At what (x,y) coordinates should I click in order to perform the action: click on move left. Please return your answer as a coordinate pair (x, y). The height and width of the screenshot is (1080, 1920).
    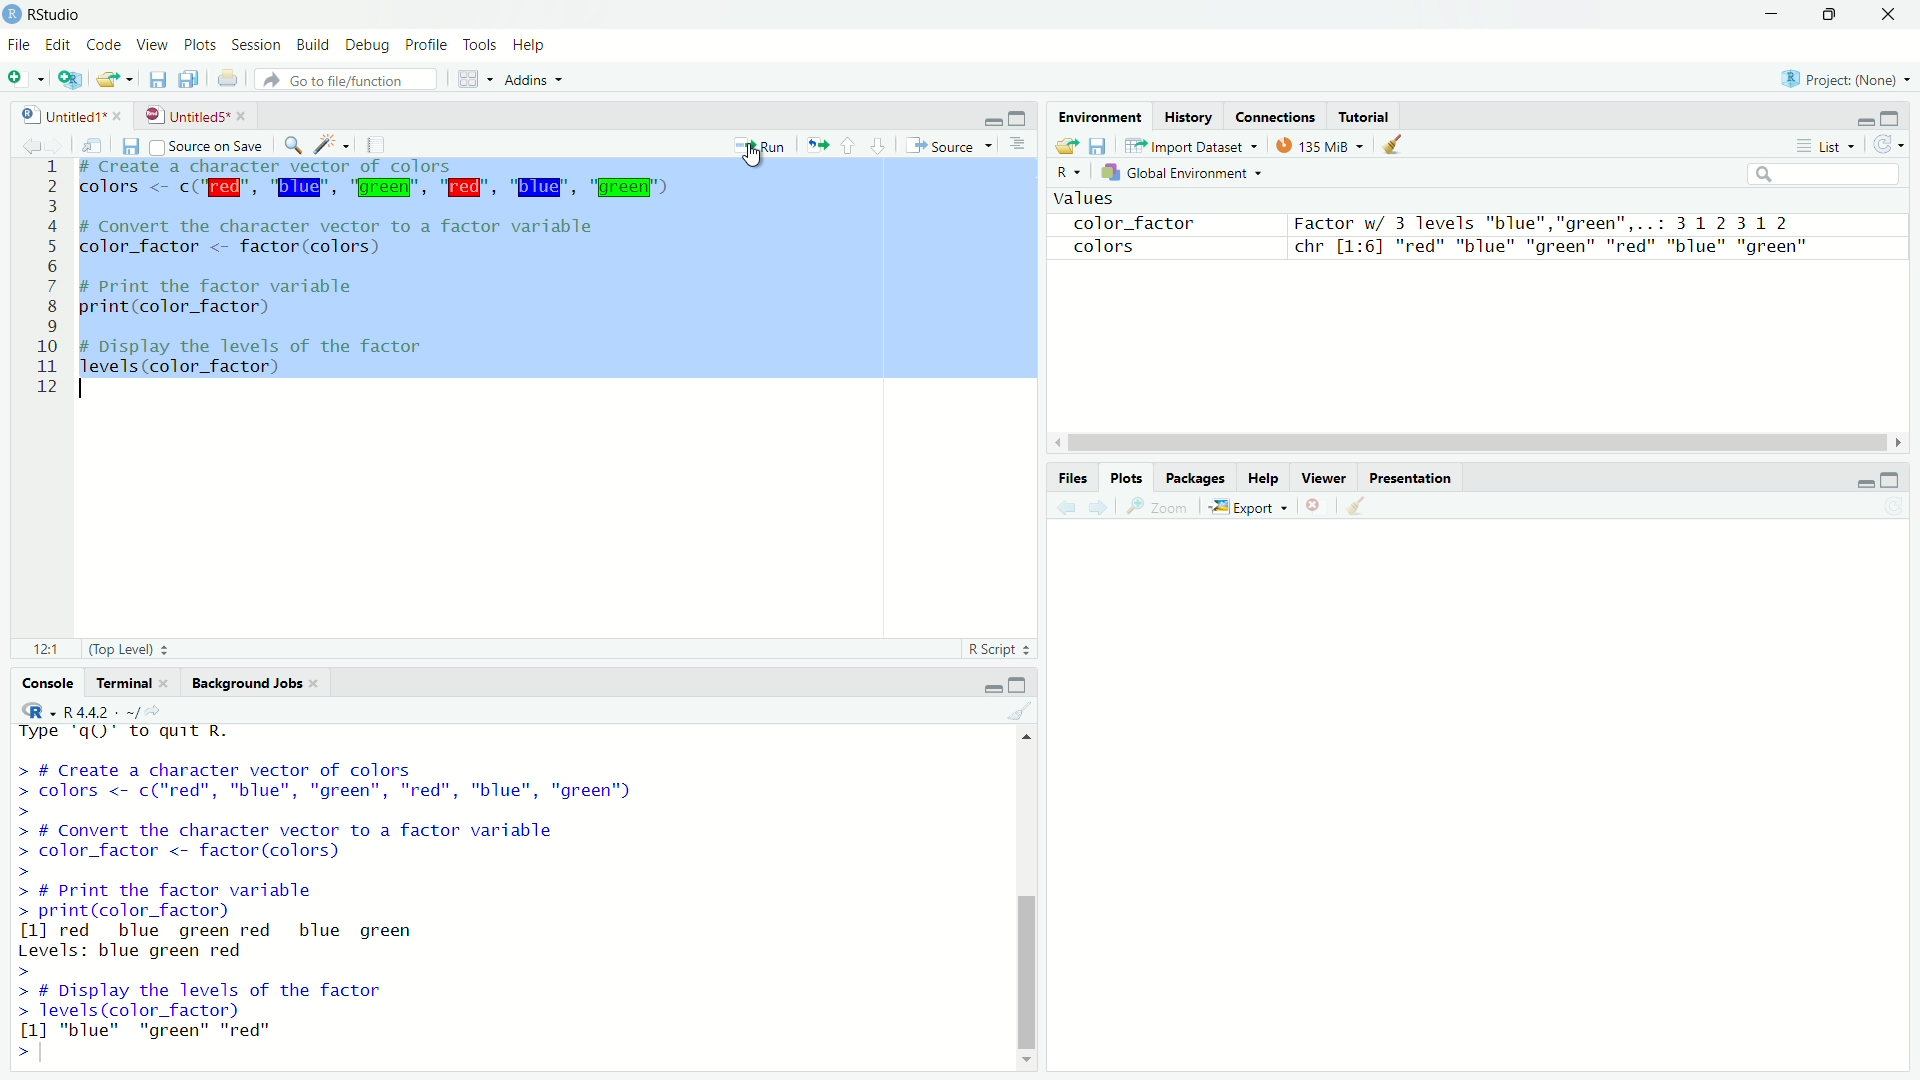
    Looking at the image, I should click on (1059, 443).